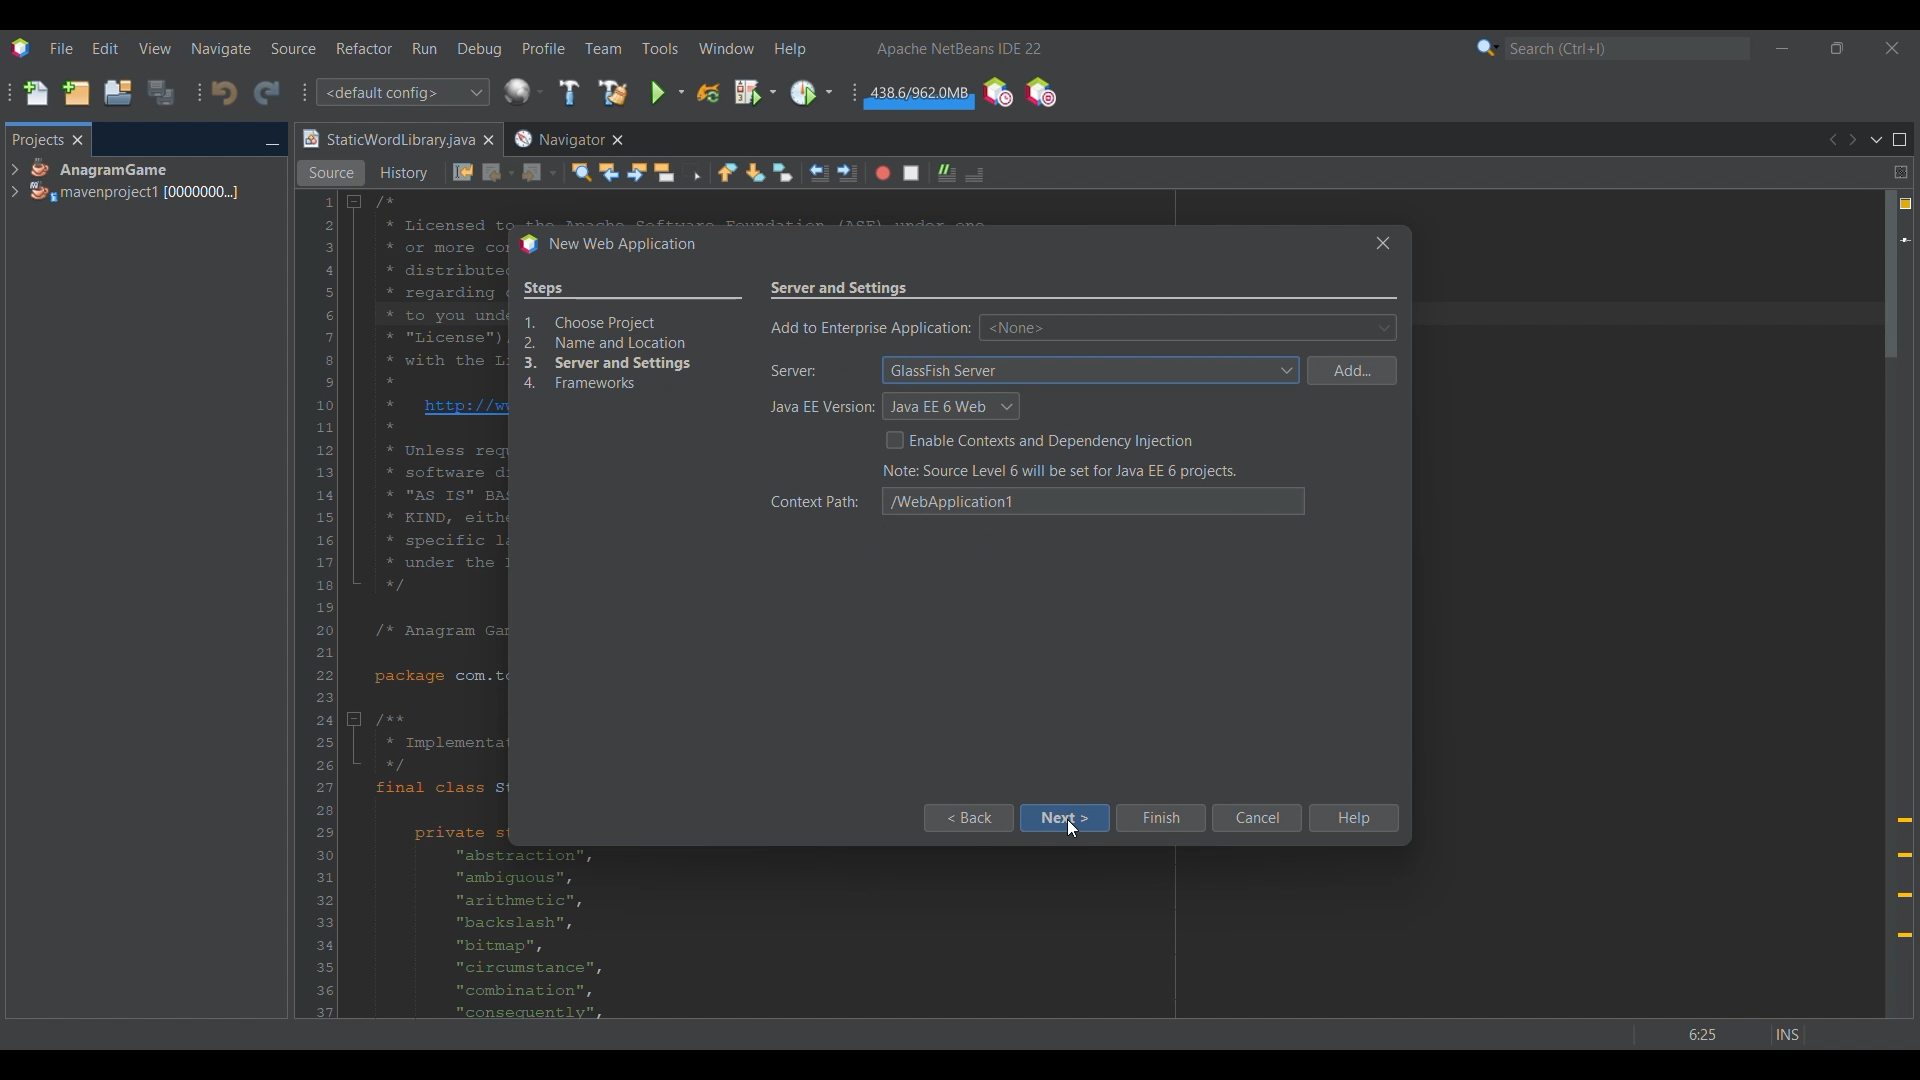 This screenshot has width=1920, height=1080. I want to click on Close interface, so click(1892, 48).